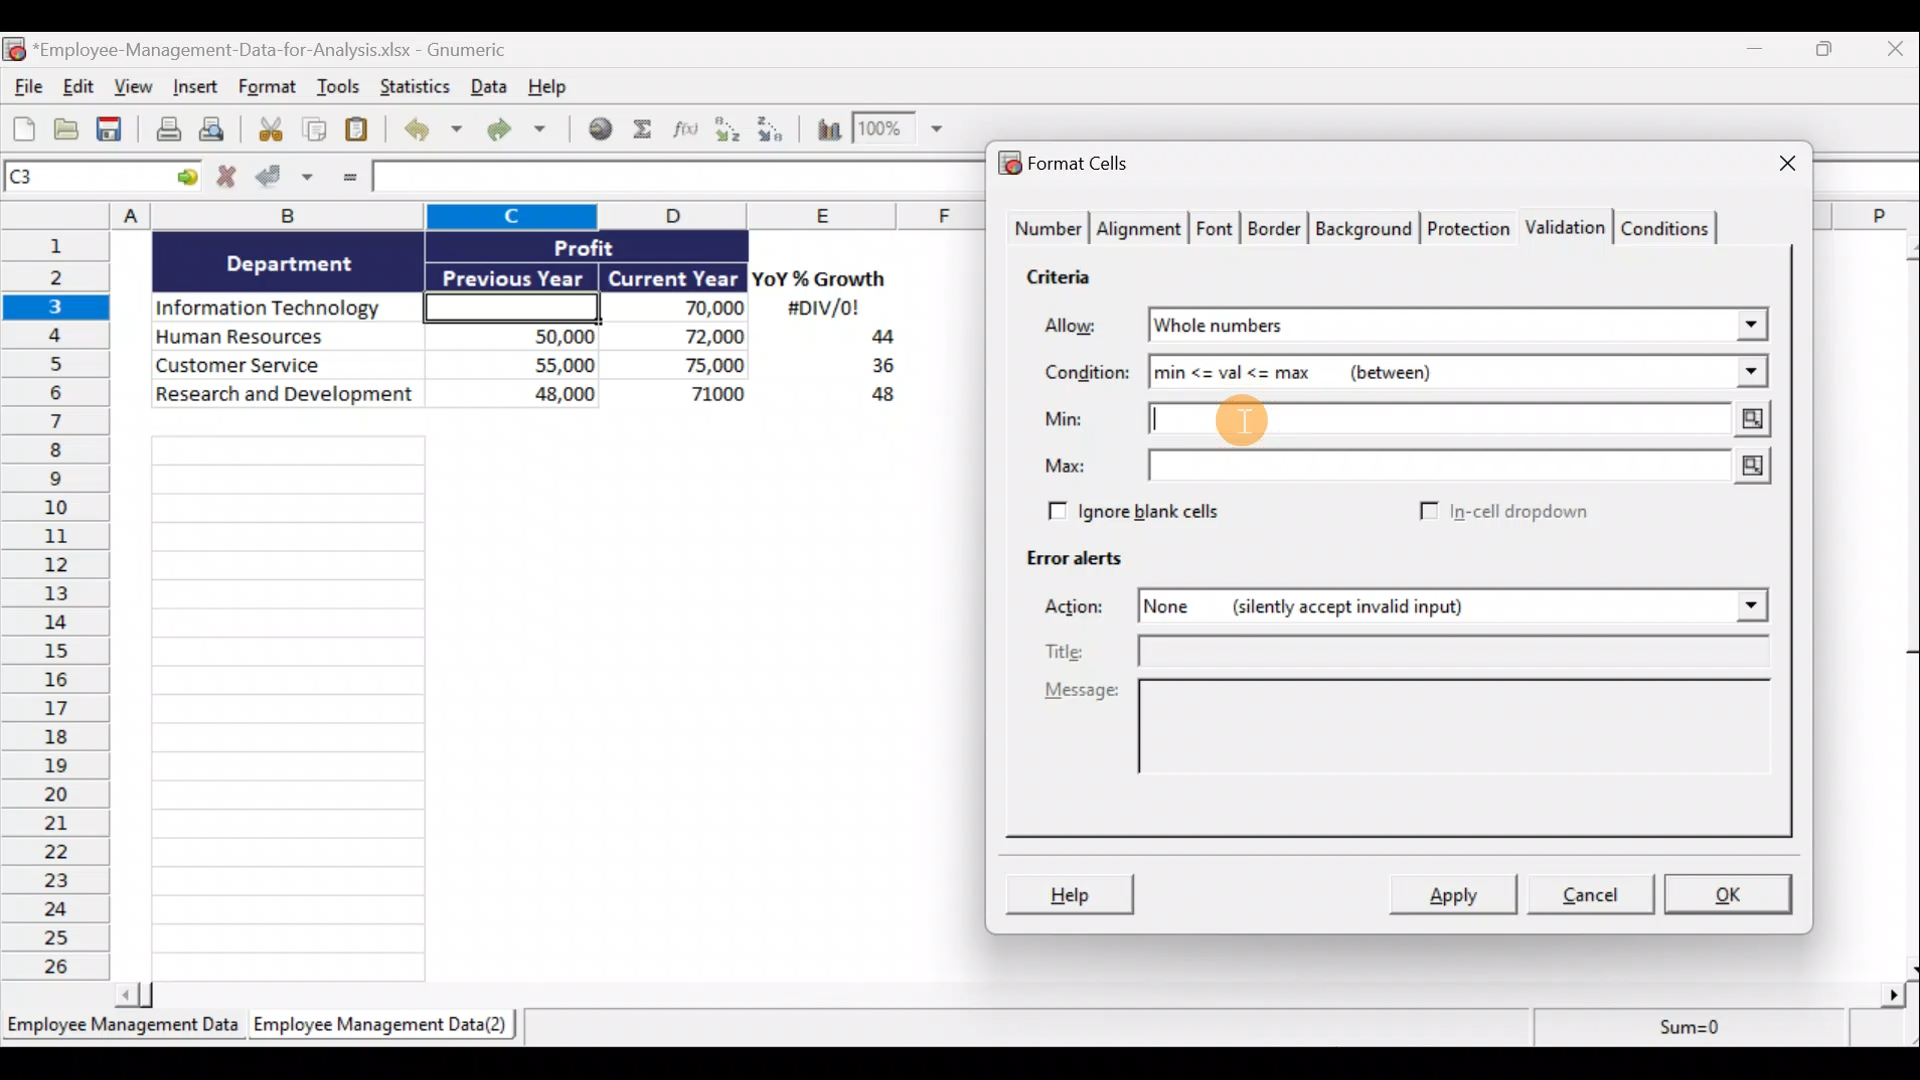 This screenshot has height=1080, width=1920. Describe the element at coordinates (672, 179) in the screenshot. I see `Formula bar` at that location.